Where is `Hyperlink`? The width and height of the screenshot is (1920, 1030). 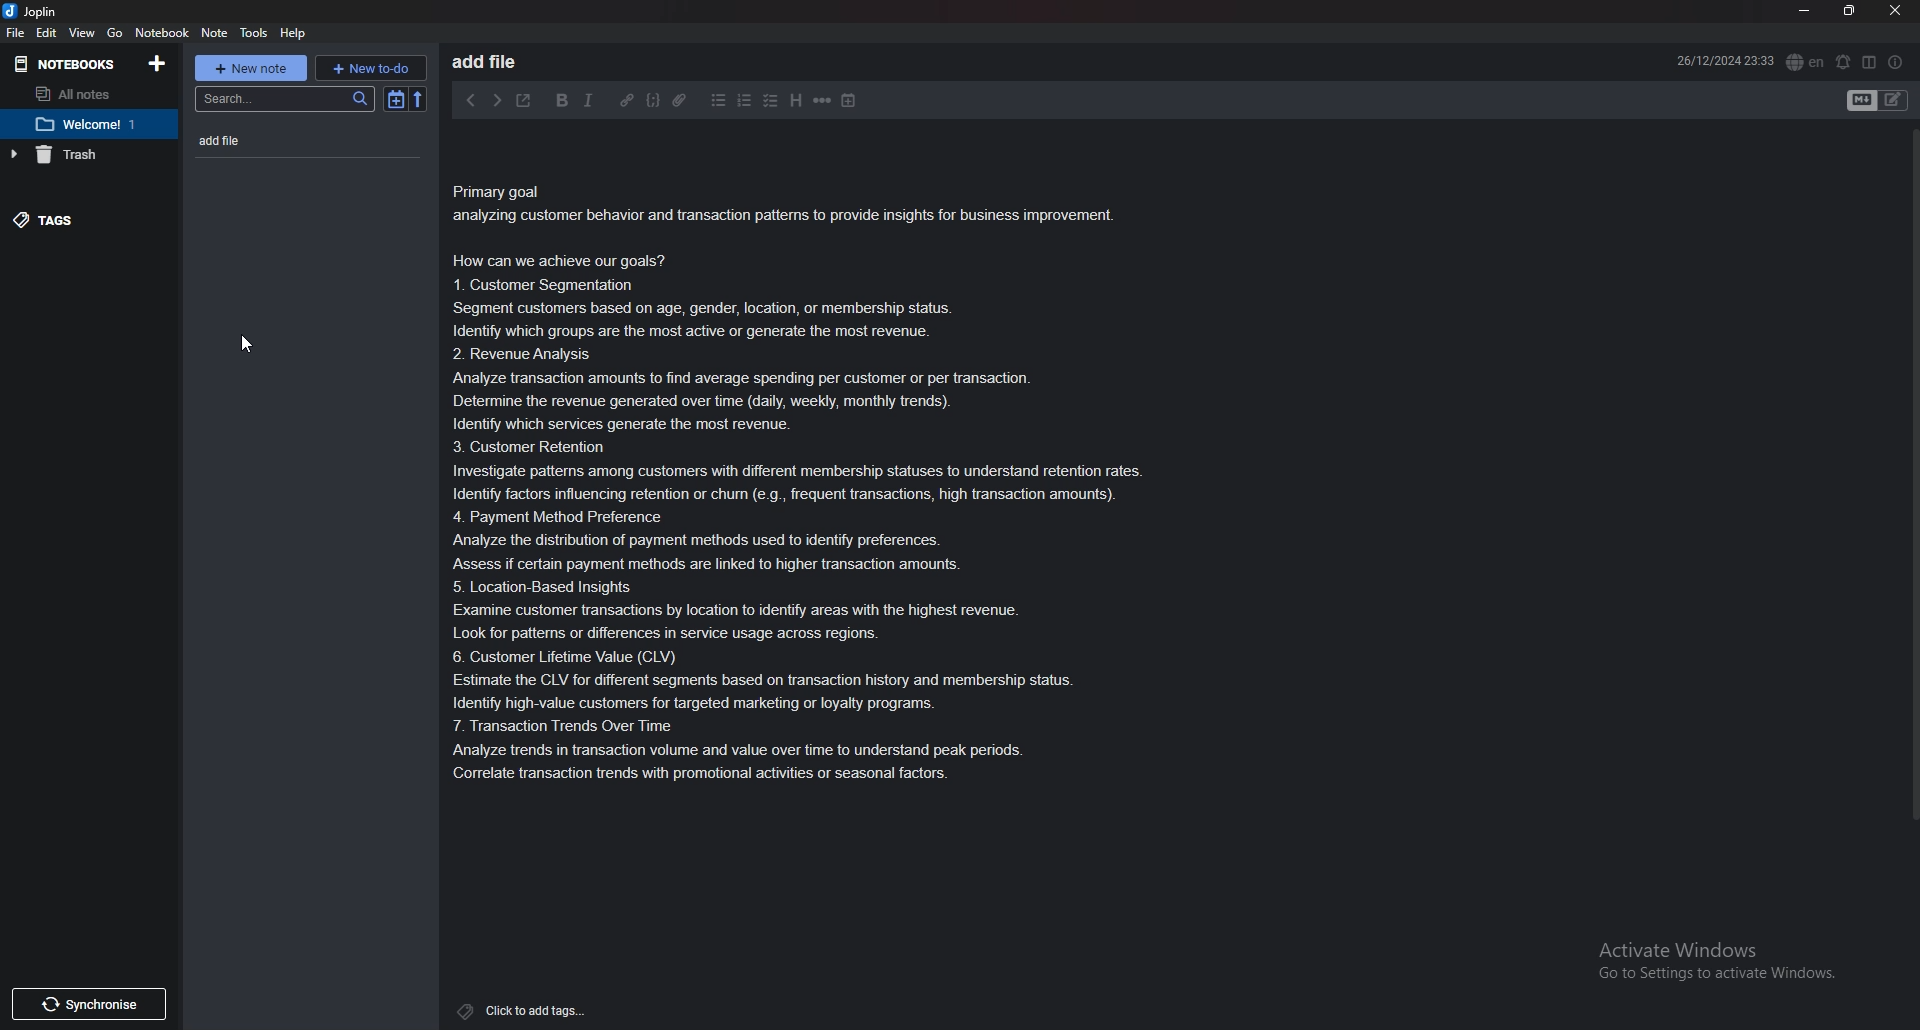
Hyperlink is located at coordinates (627, 101).